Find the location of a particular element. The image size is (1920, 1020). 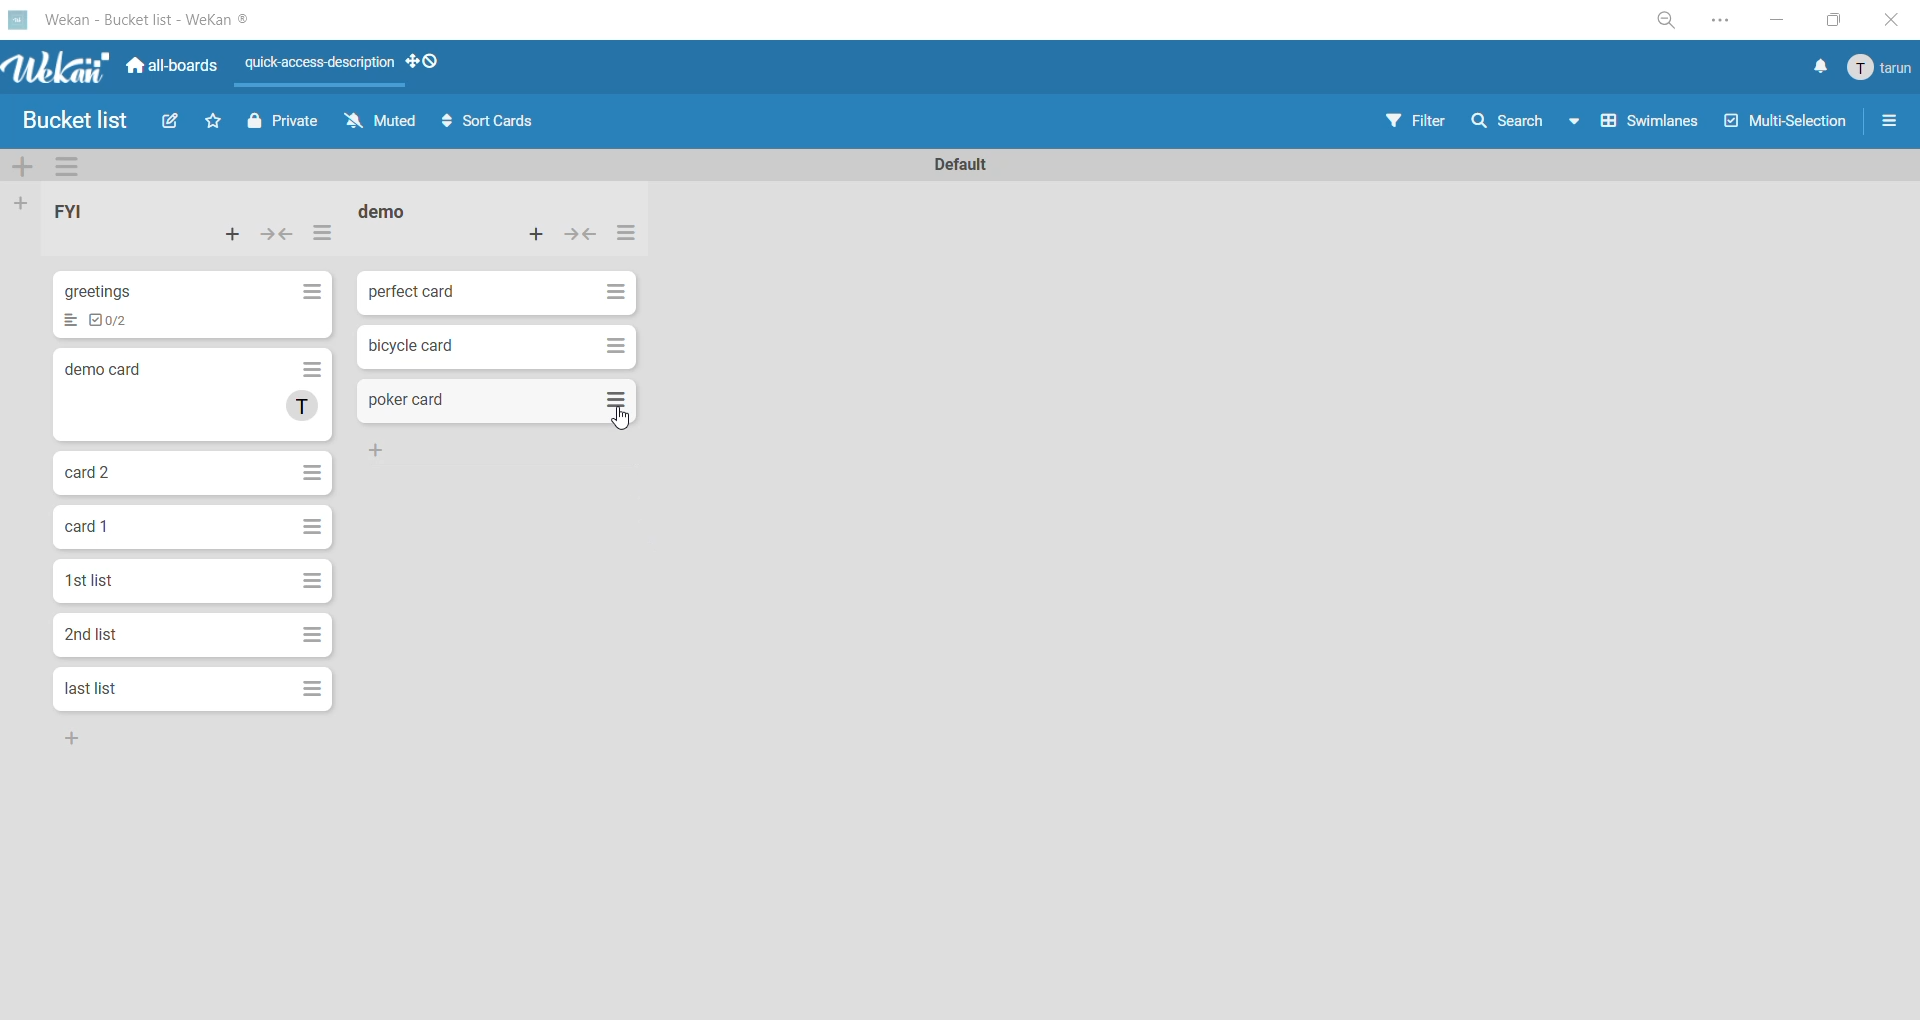

Check list is located at coordinates (71, 321).